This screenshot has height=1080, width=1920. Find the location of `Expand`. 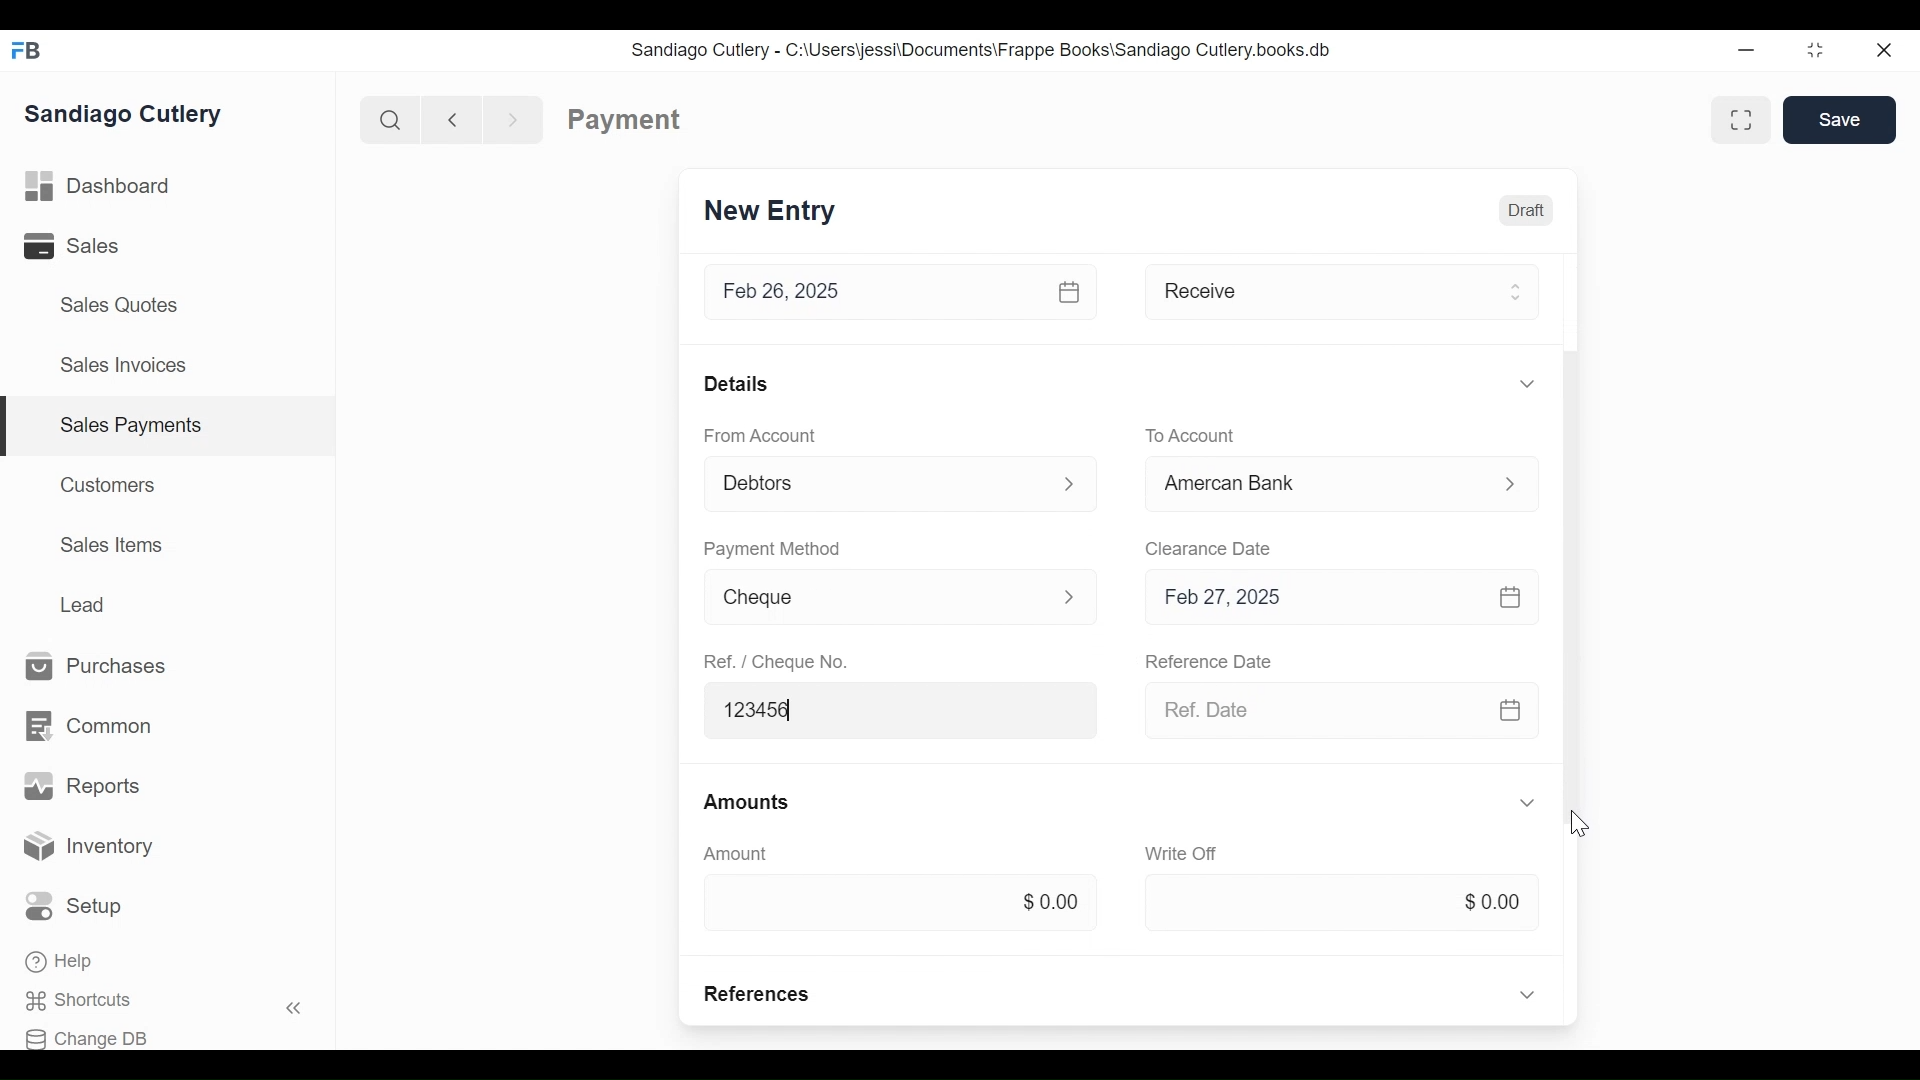

Expand is located at coordinates (1529, 803).